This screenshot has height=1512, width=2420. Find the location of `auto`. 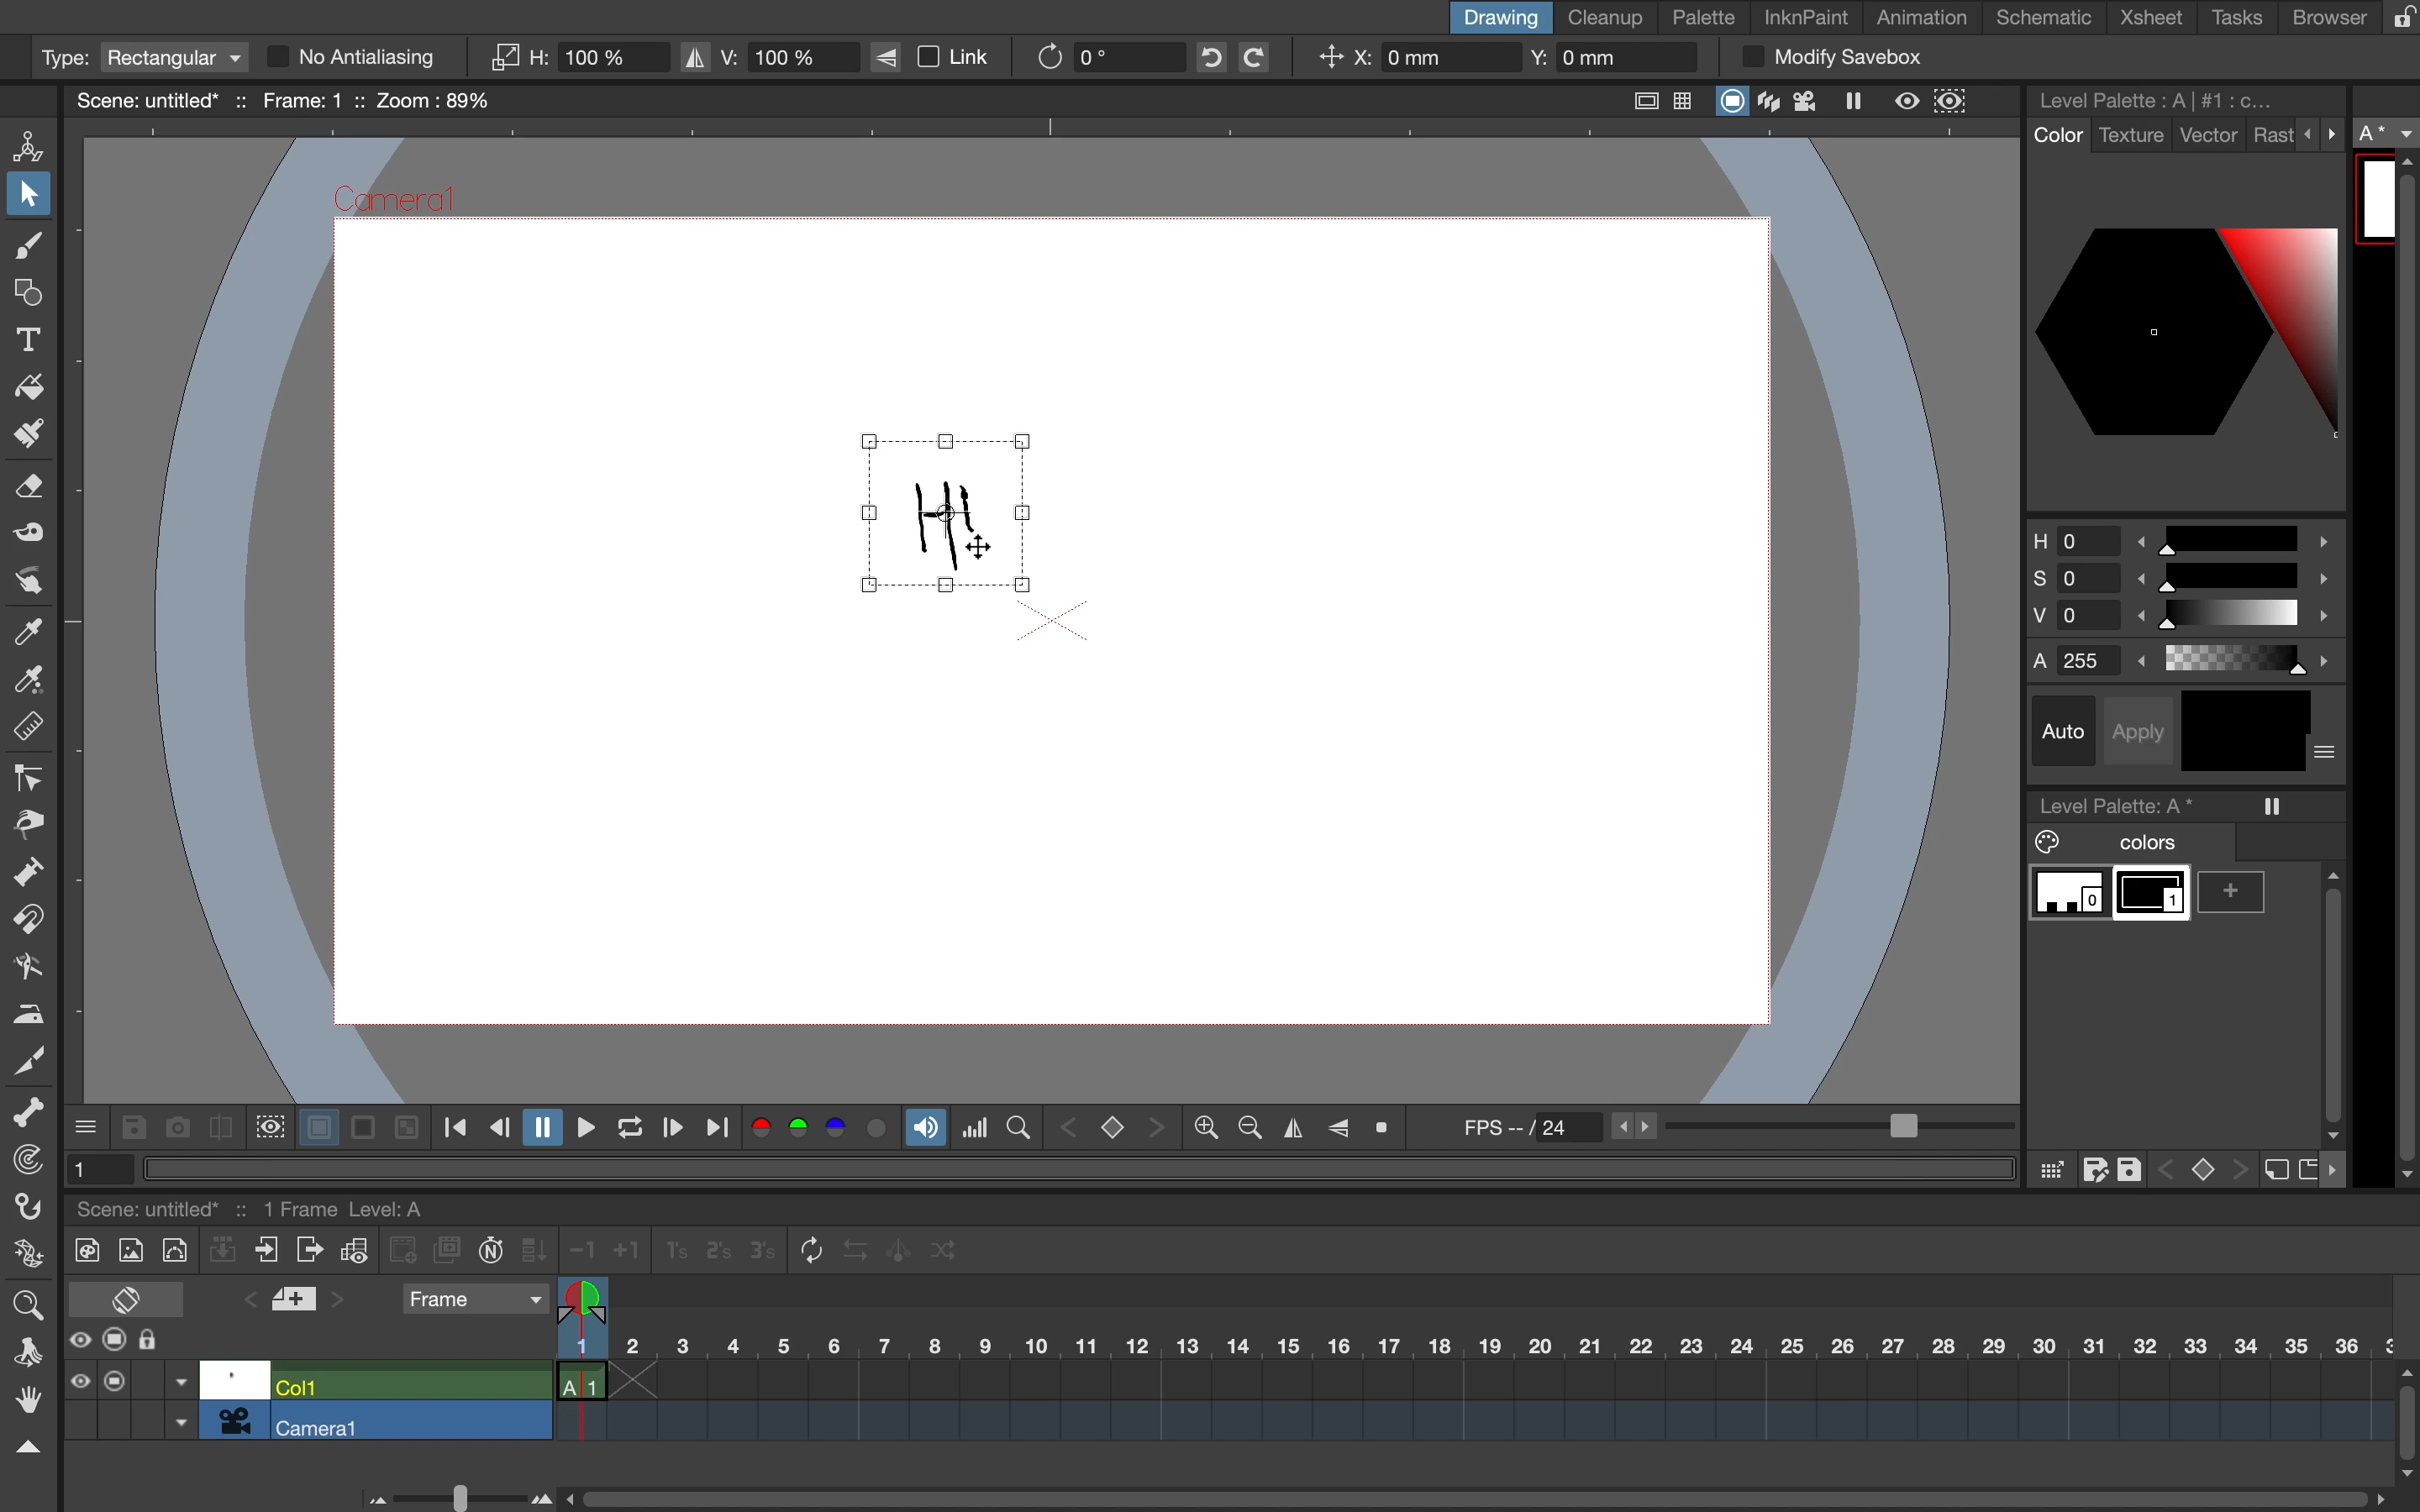

auto is located at coordinates (2067, 731).